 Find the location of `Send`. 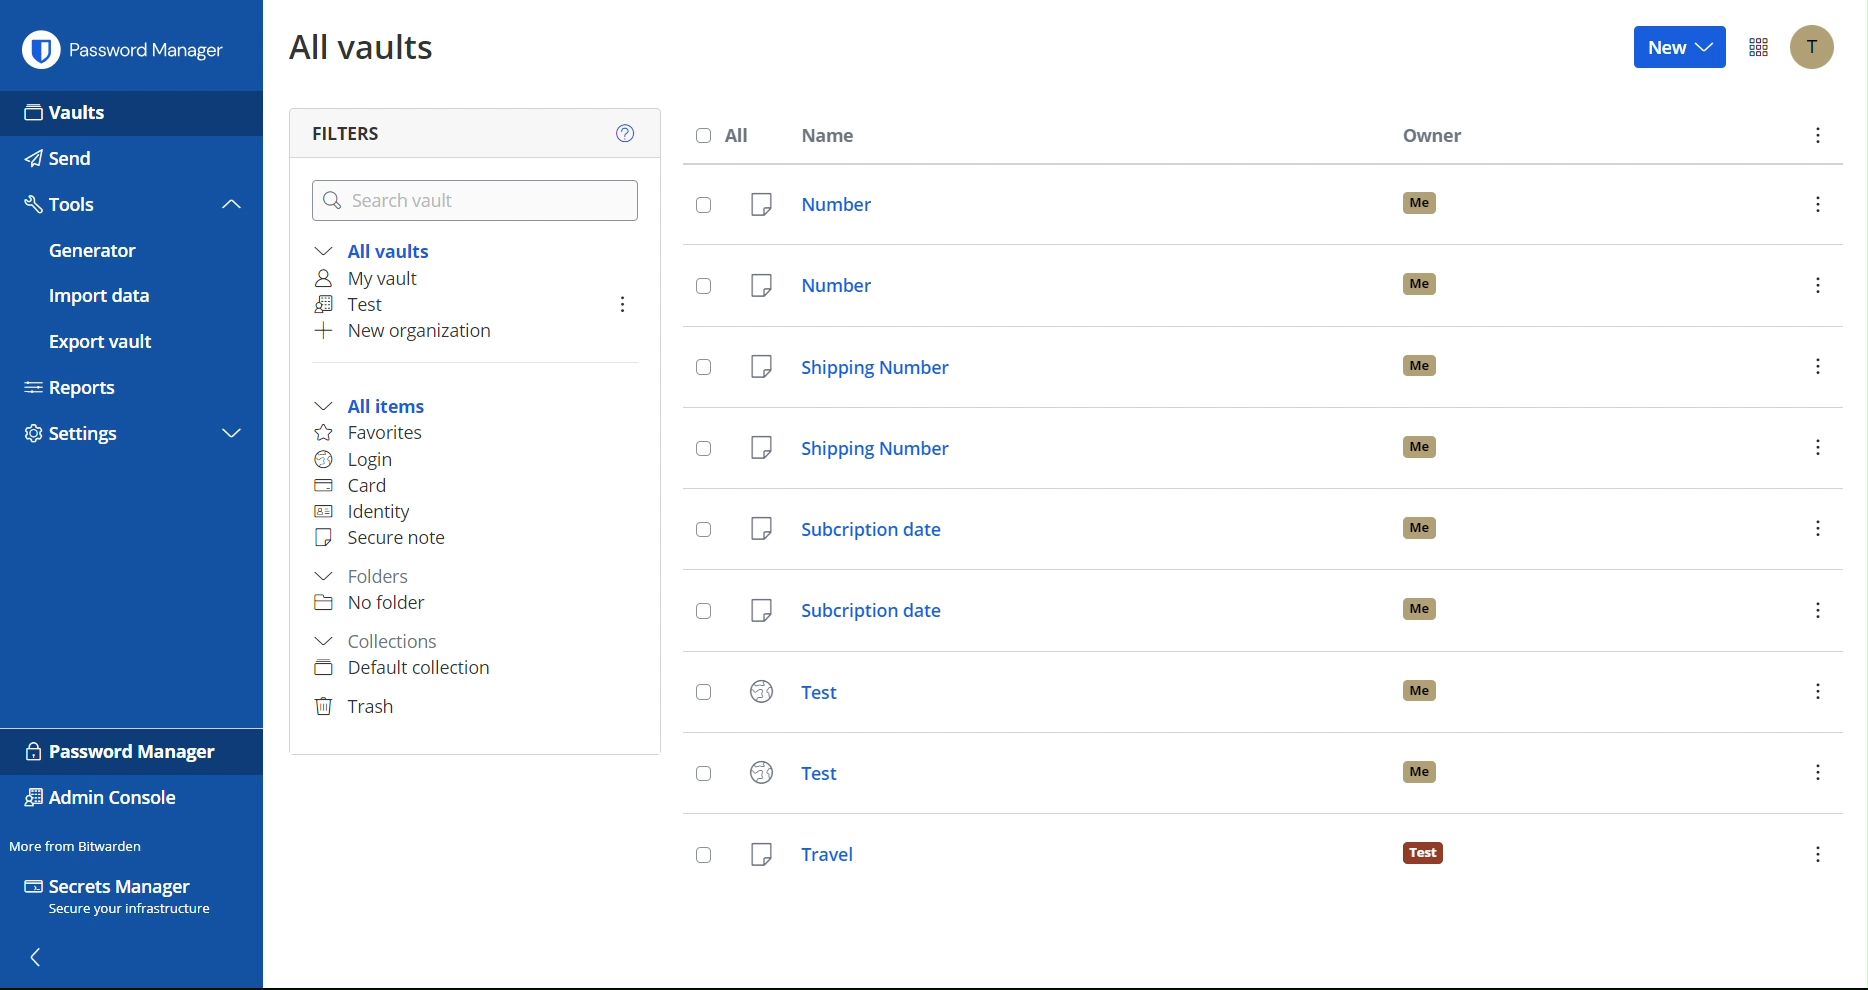

Send is located at coordinates (129, 158).